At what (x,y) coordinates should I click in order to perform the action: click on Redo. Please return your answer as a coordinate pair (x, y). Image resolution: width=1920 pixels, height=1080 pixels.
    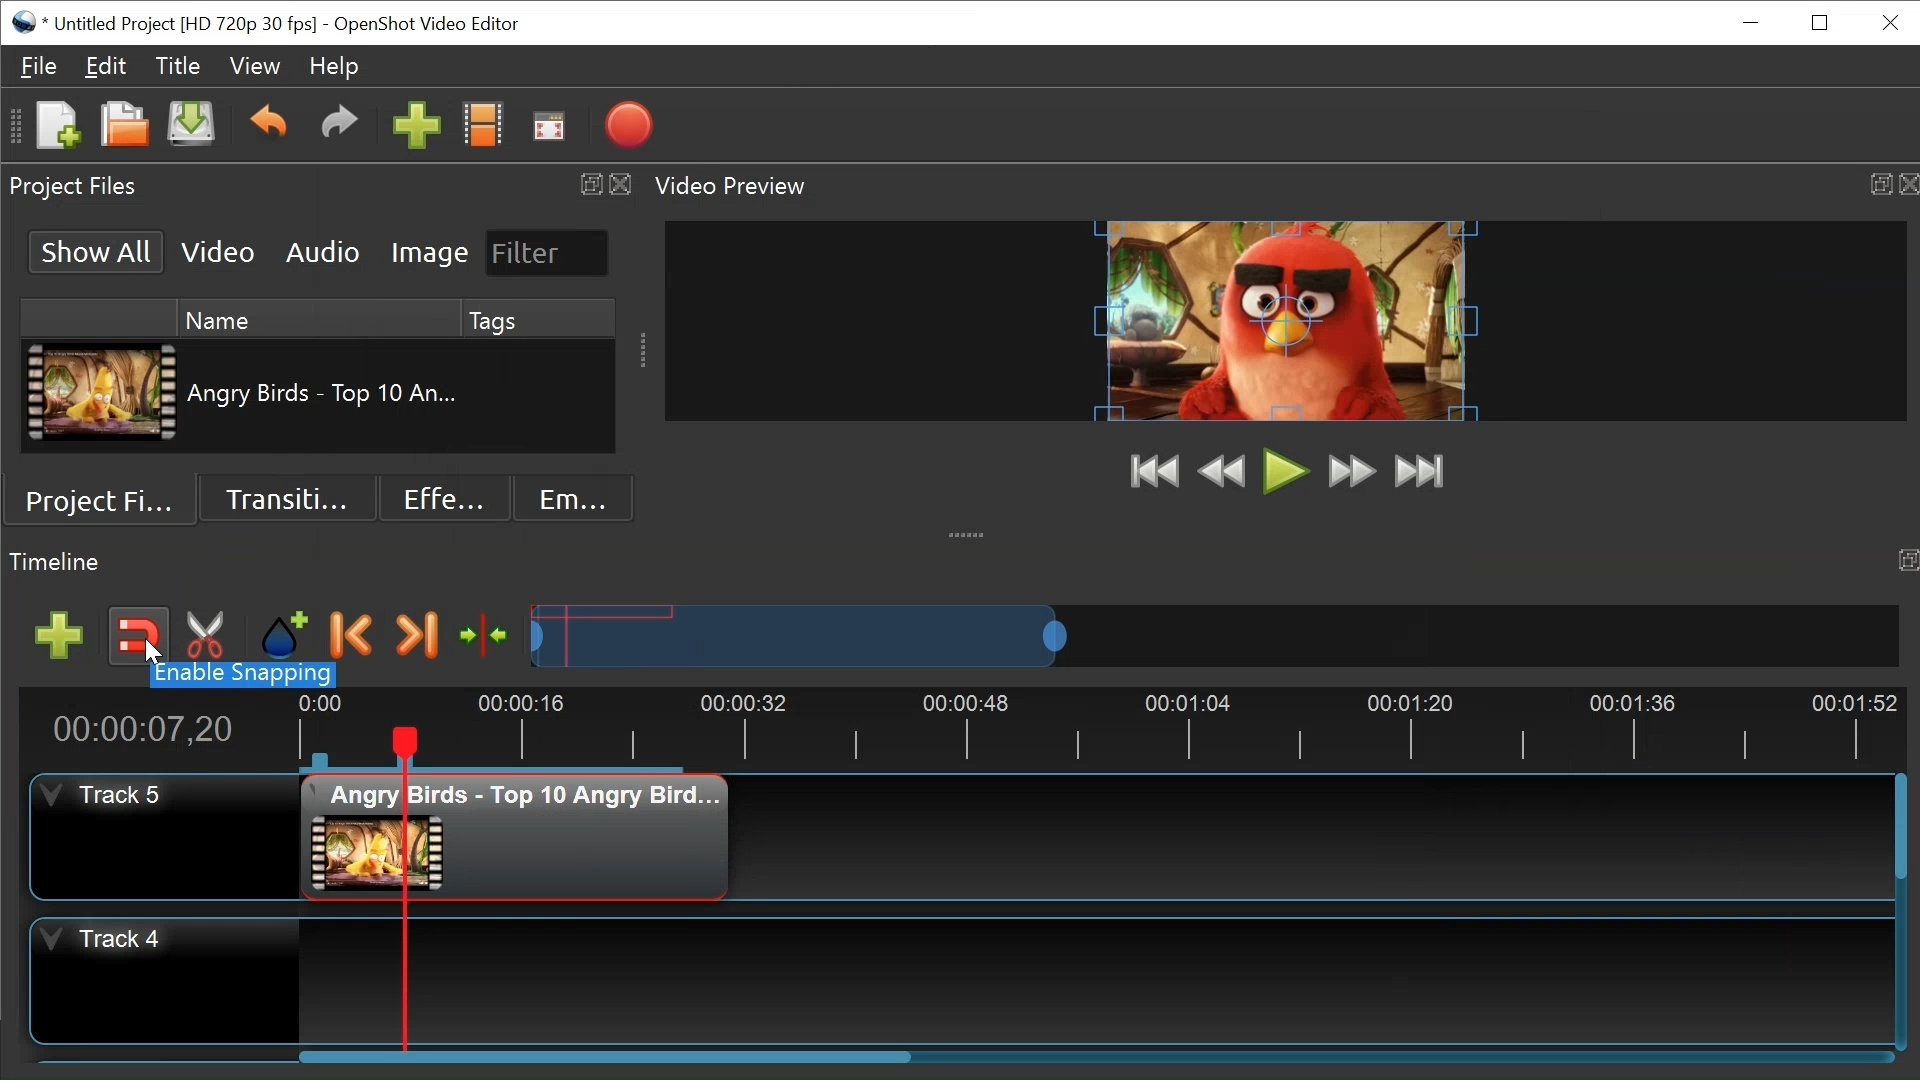
    Looking at the image, I should click on (334, 126).